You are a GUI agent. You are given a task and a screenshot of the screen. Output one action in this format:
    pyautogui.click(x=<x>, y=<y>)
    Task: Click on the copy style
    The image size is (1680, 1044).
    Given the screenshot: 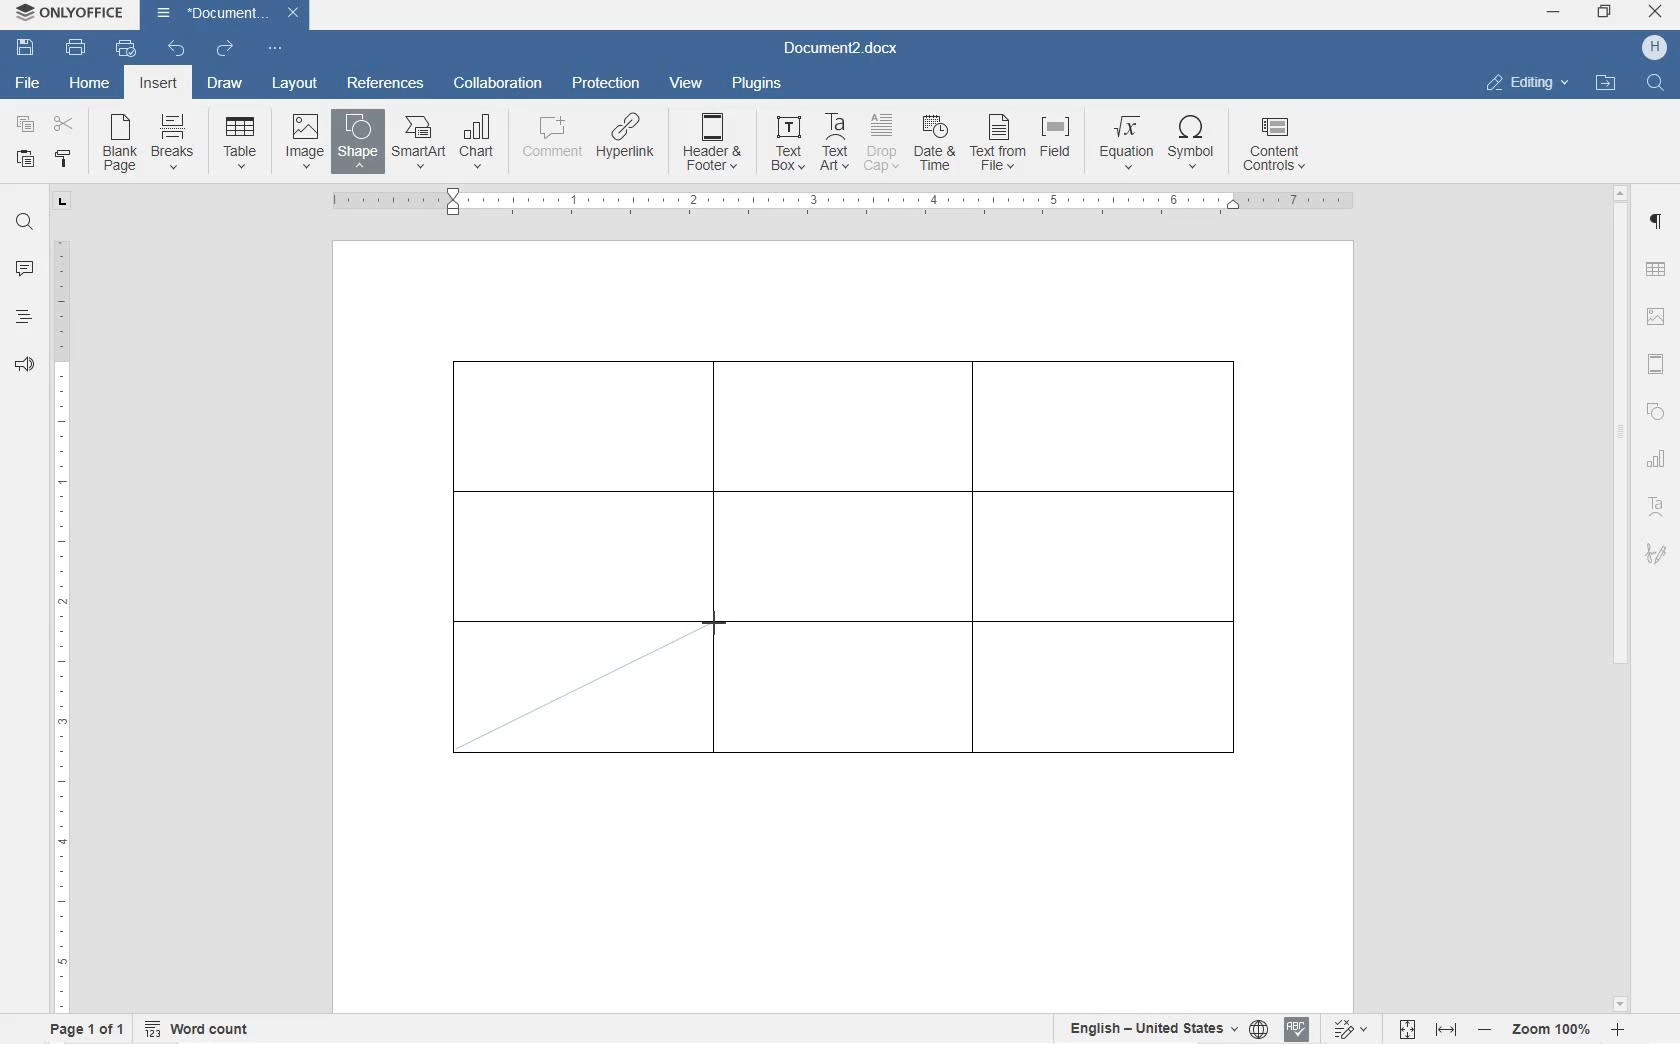 What is the action you would take?
    pyautogui.click(x=64, y=159)
    